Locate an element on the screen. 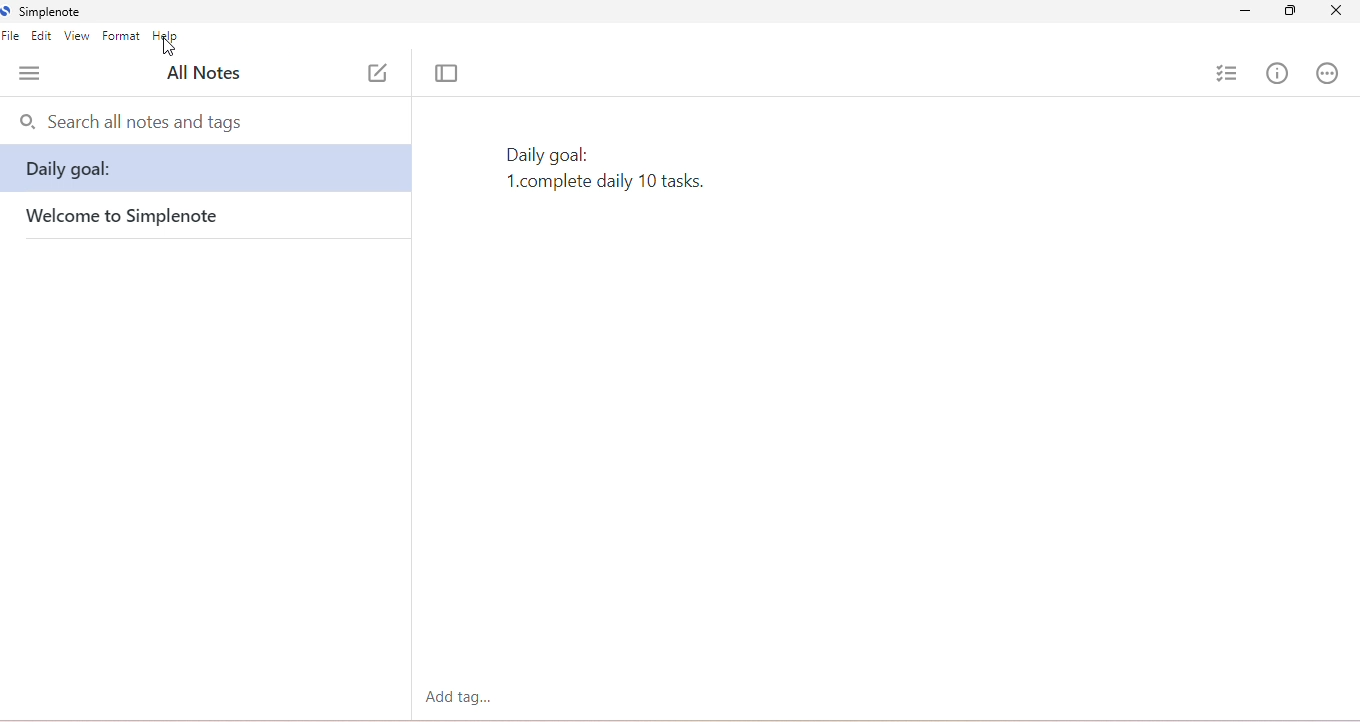 The image size is (1360, 722). actions is located at coordinates (1327, 72).